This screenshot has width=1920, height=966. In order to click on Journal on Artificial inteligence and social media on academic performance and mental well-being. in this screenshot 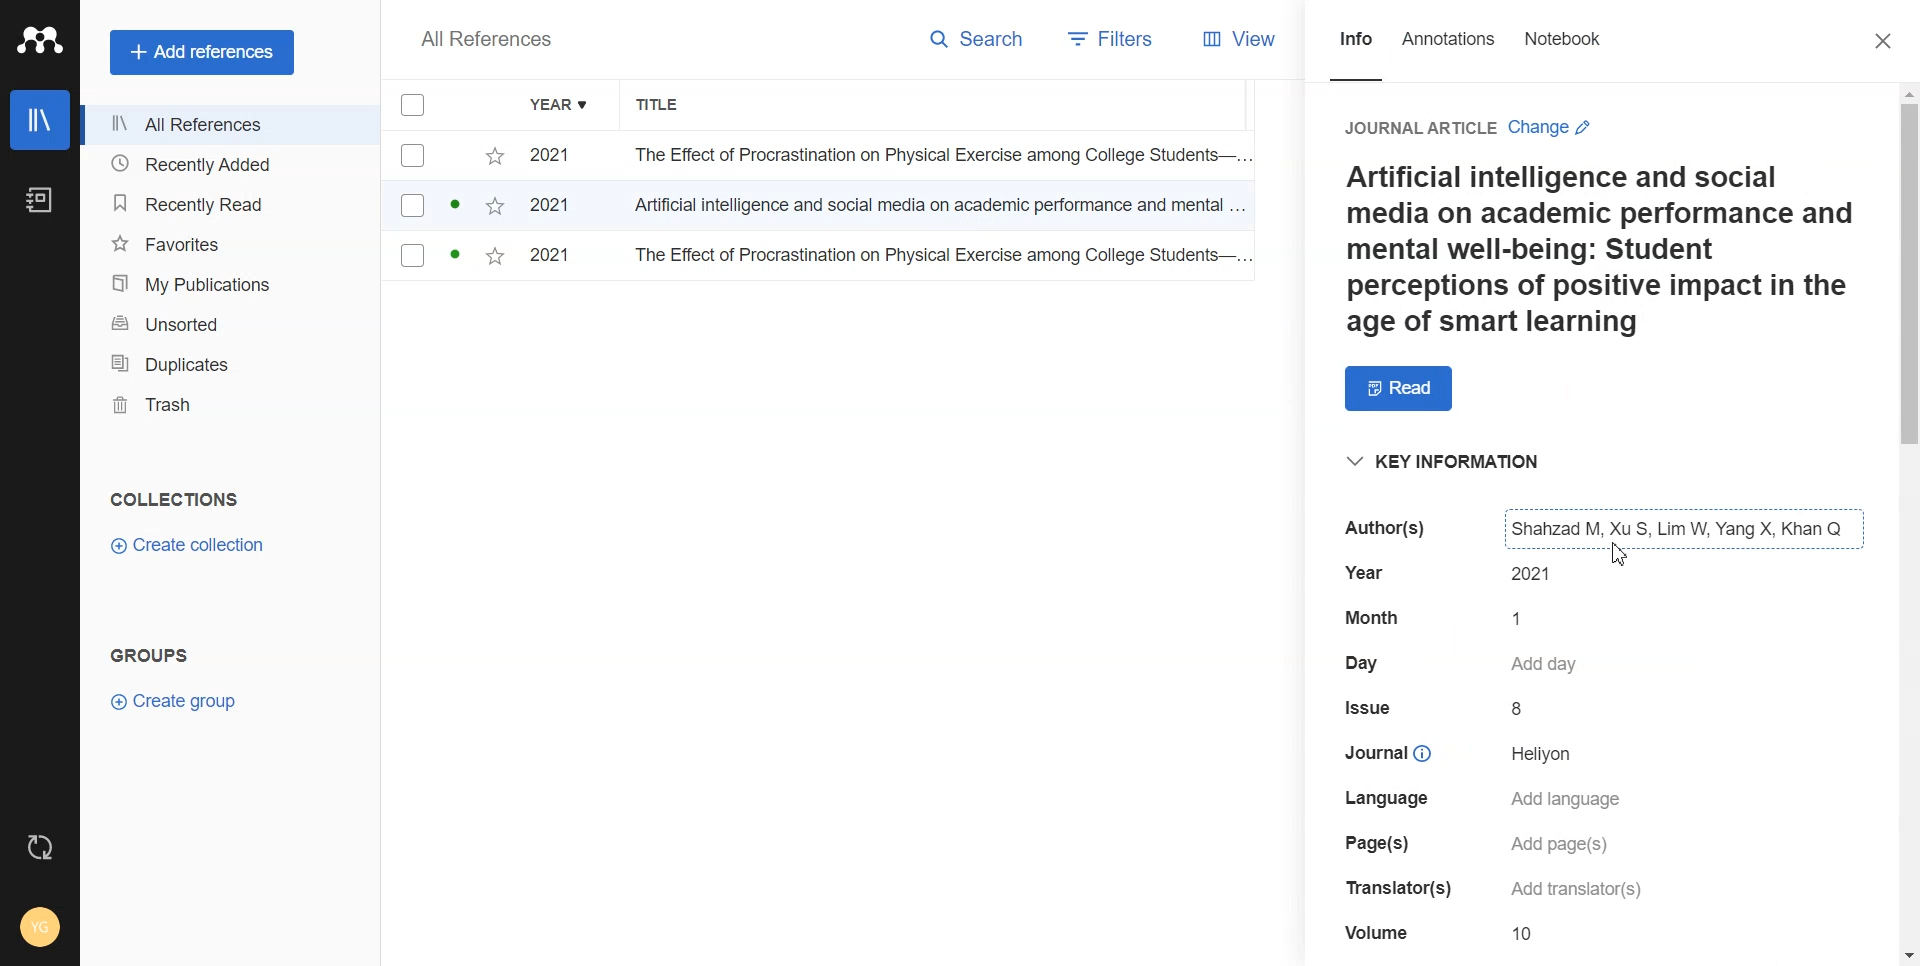, I will do `click(1599, 223)`.